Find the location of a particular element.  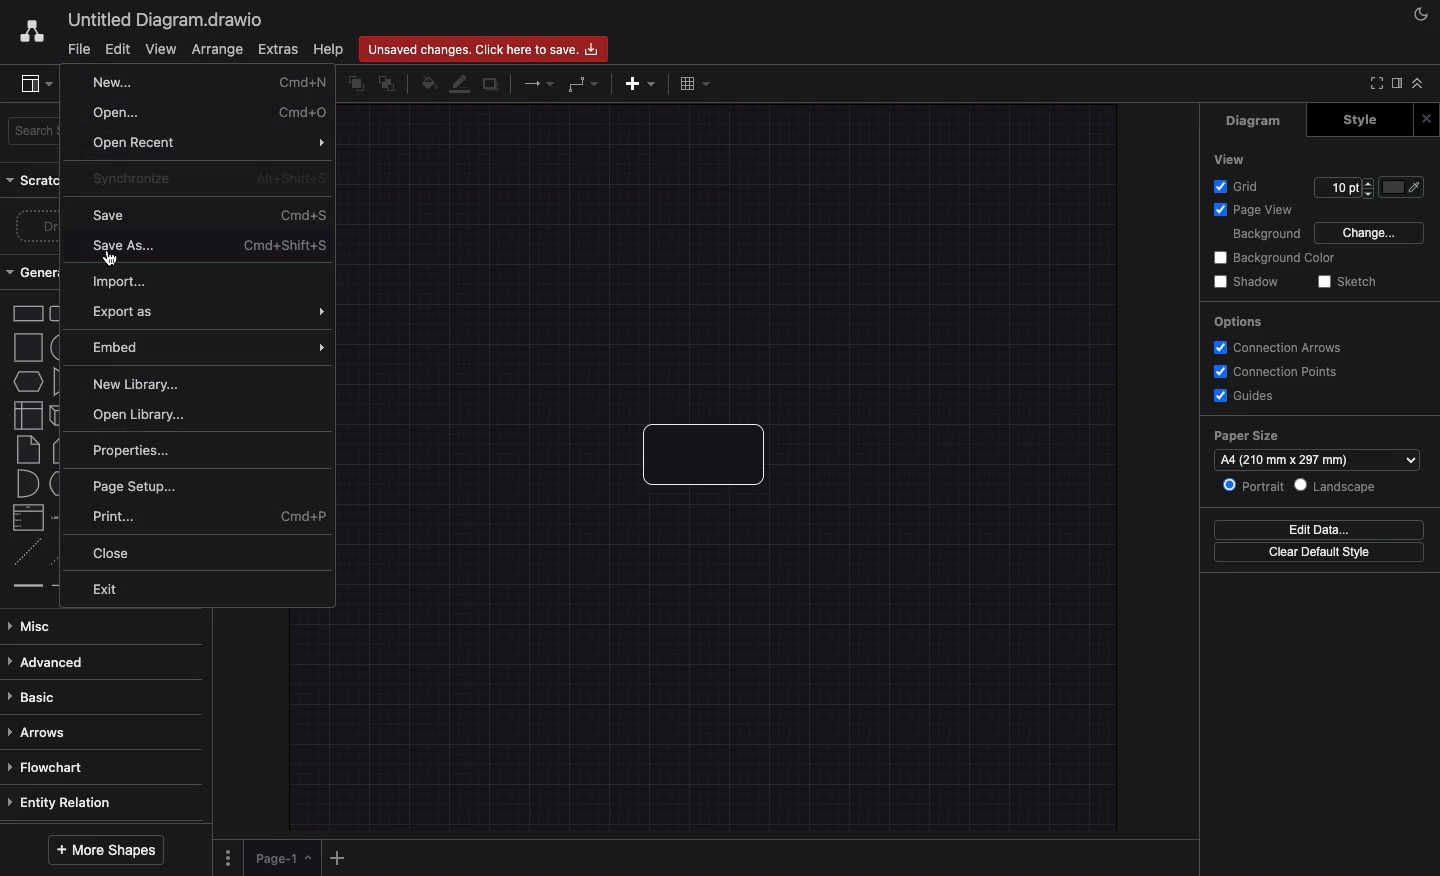

Options is located at coordinates (1239, 322).